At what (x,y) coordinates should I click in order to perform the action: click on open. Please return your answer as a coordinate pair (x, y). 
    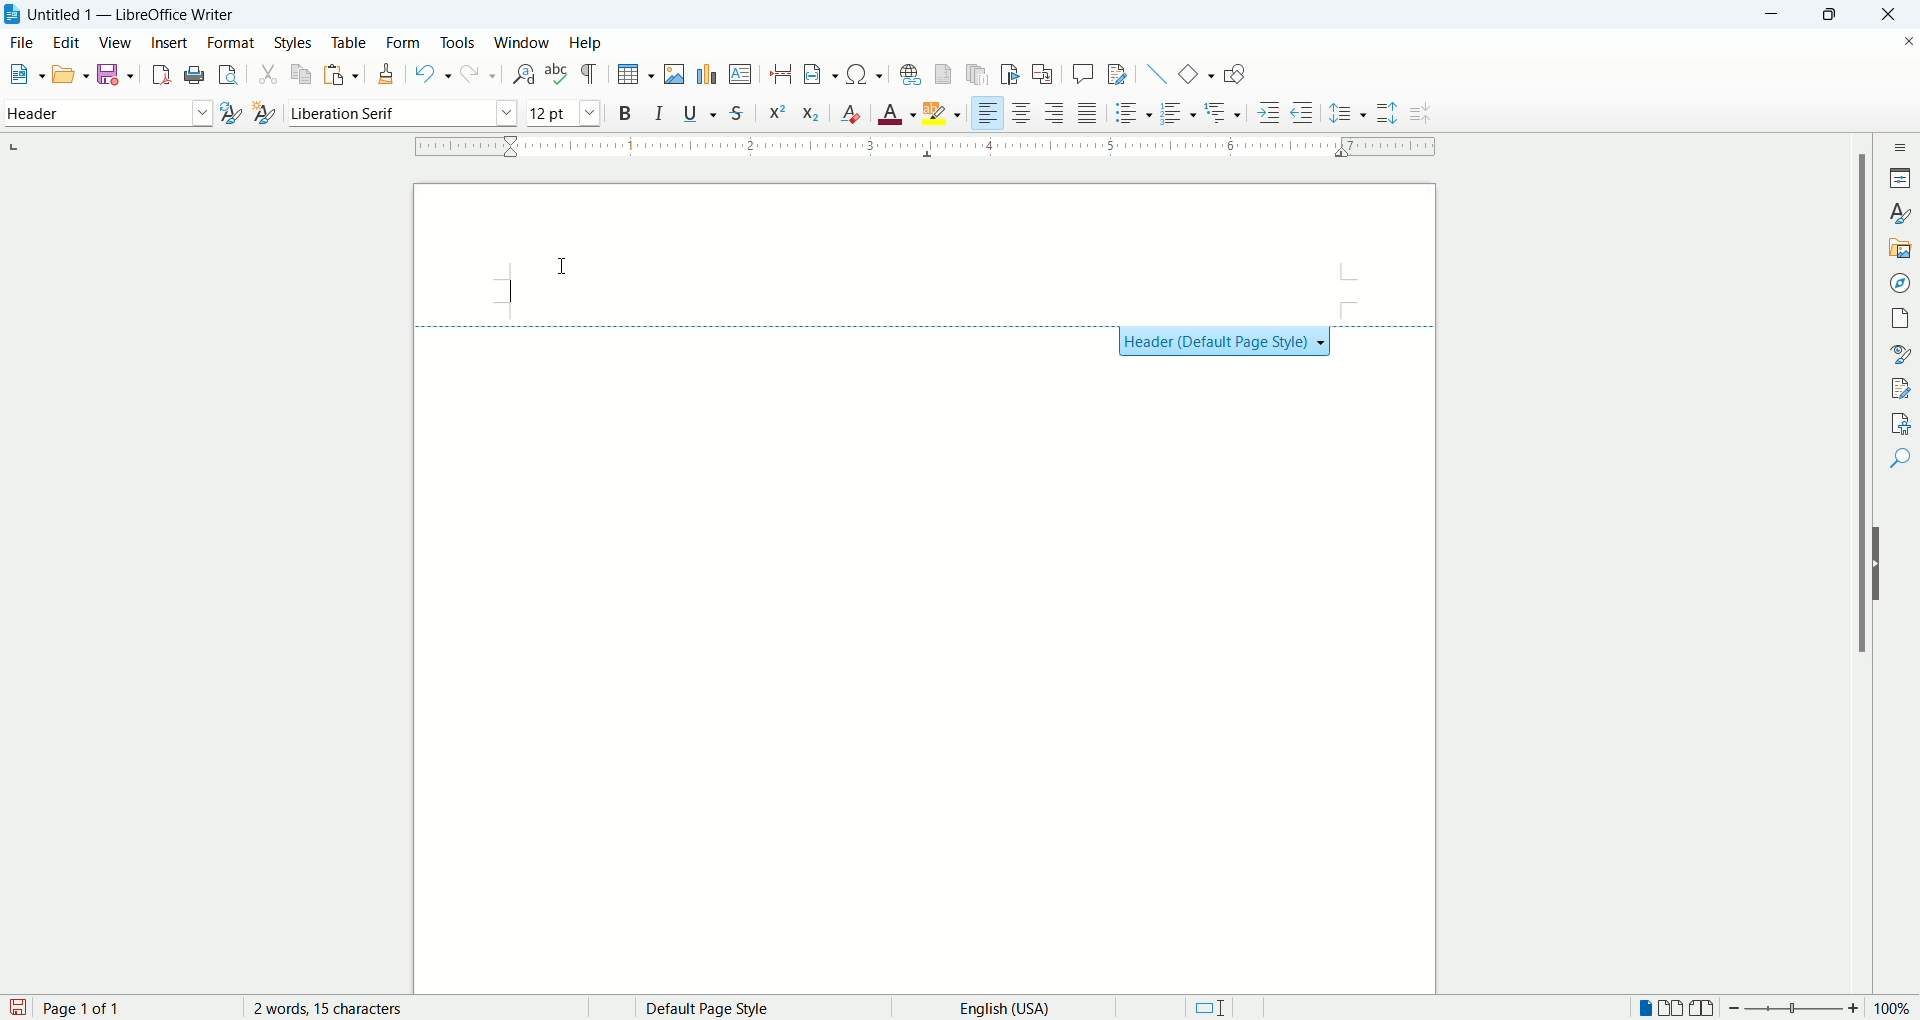
    Looking at the image, I should click on (67, 75).